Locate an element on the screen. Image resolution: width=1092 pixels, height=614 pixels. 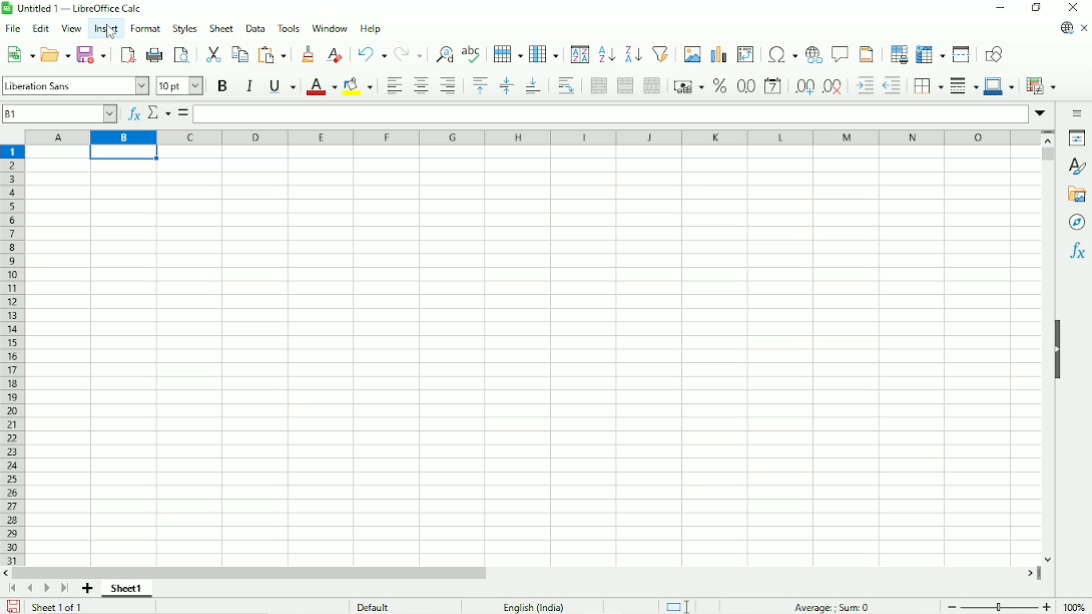
Find and replace is located at coordinates (442, 54).